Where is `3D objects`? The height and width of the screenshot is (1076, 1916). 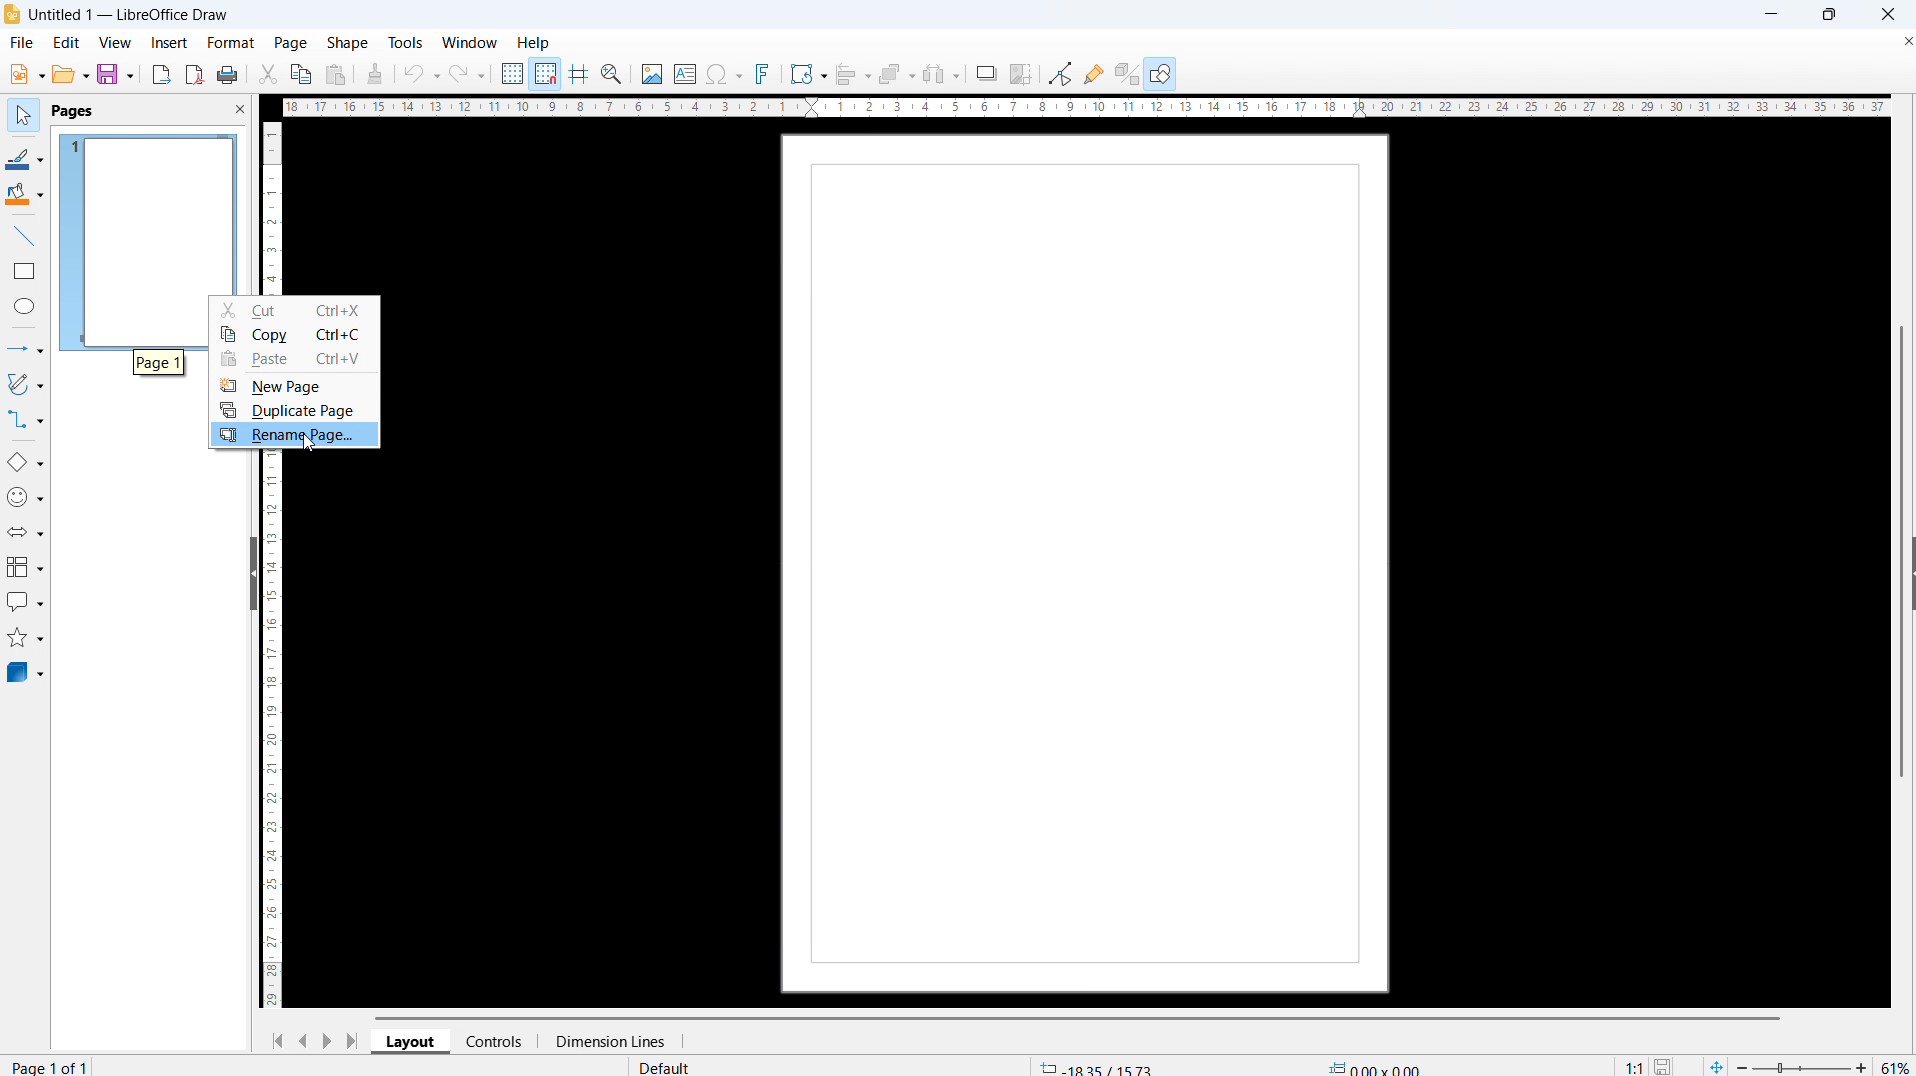 3D objects is located at coordinates (26, 672).